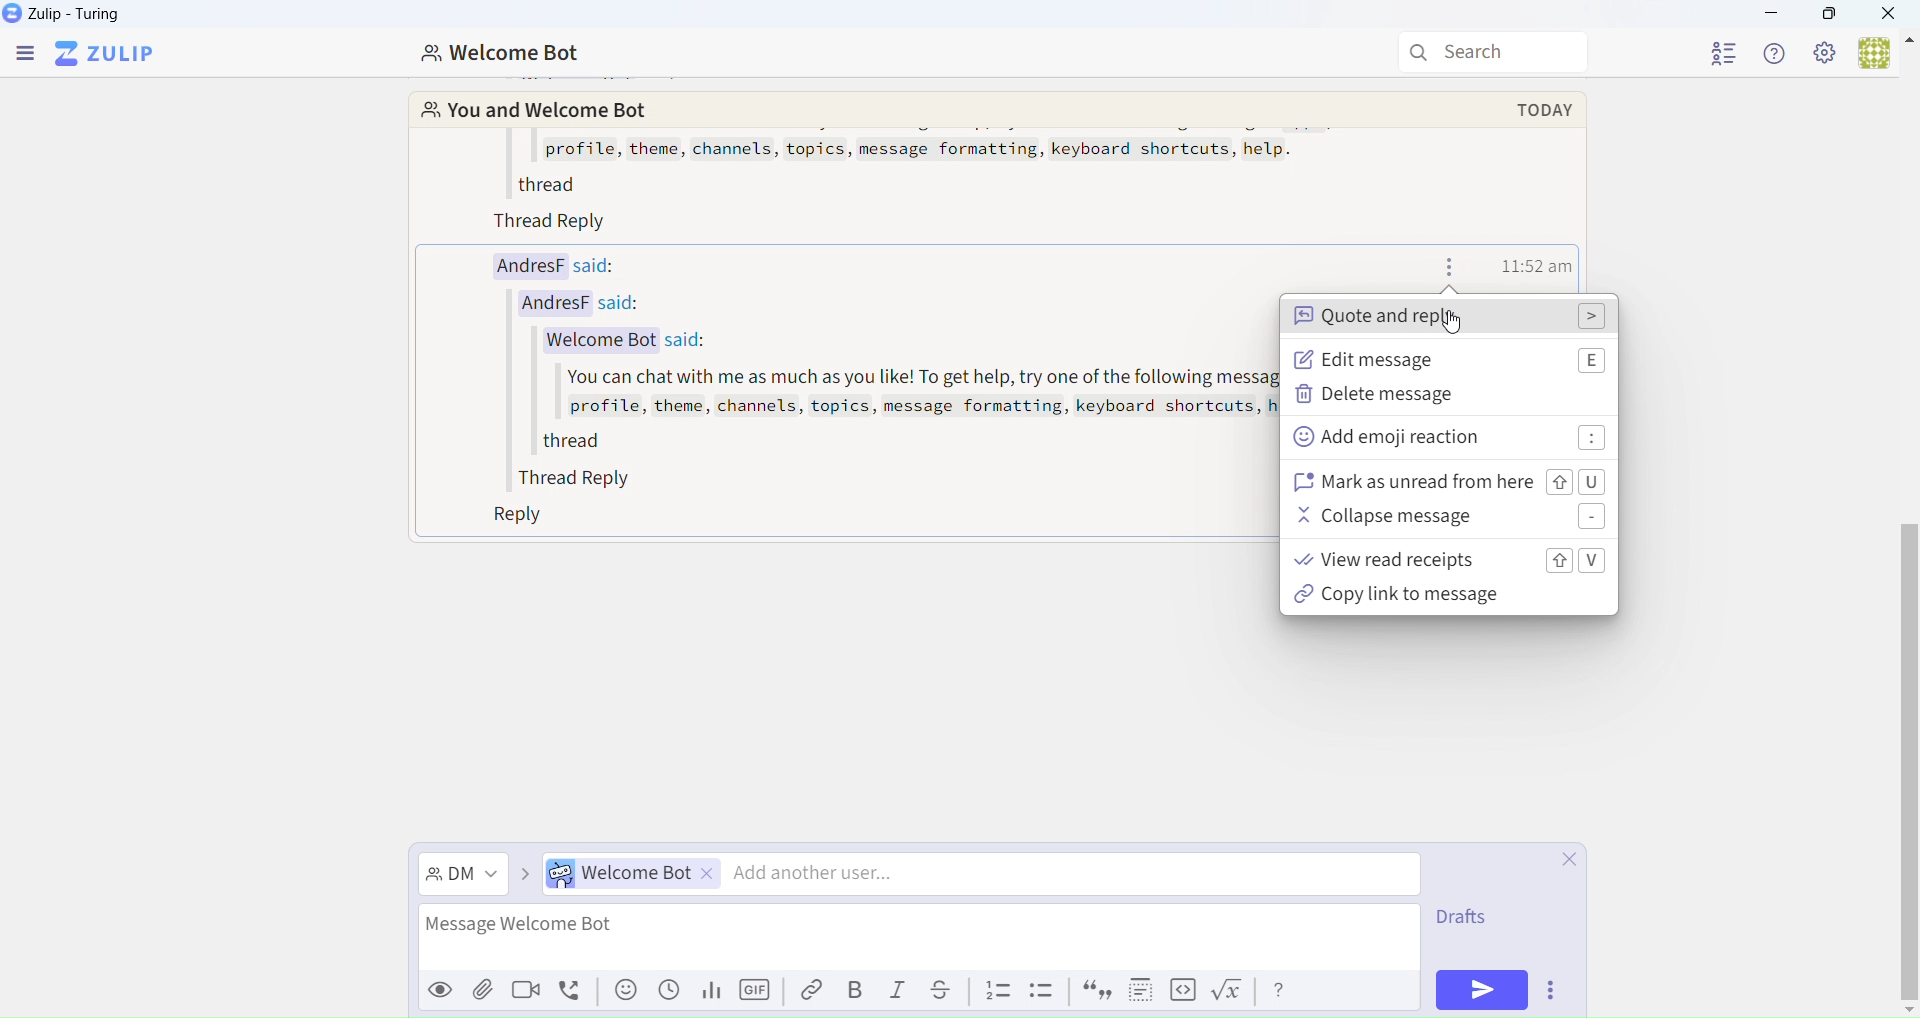  What do you see at coordinates (1480, 992) in the screenshot?
I see `Send` at bounding box center [1480, 992].